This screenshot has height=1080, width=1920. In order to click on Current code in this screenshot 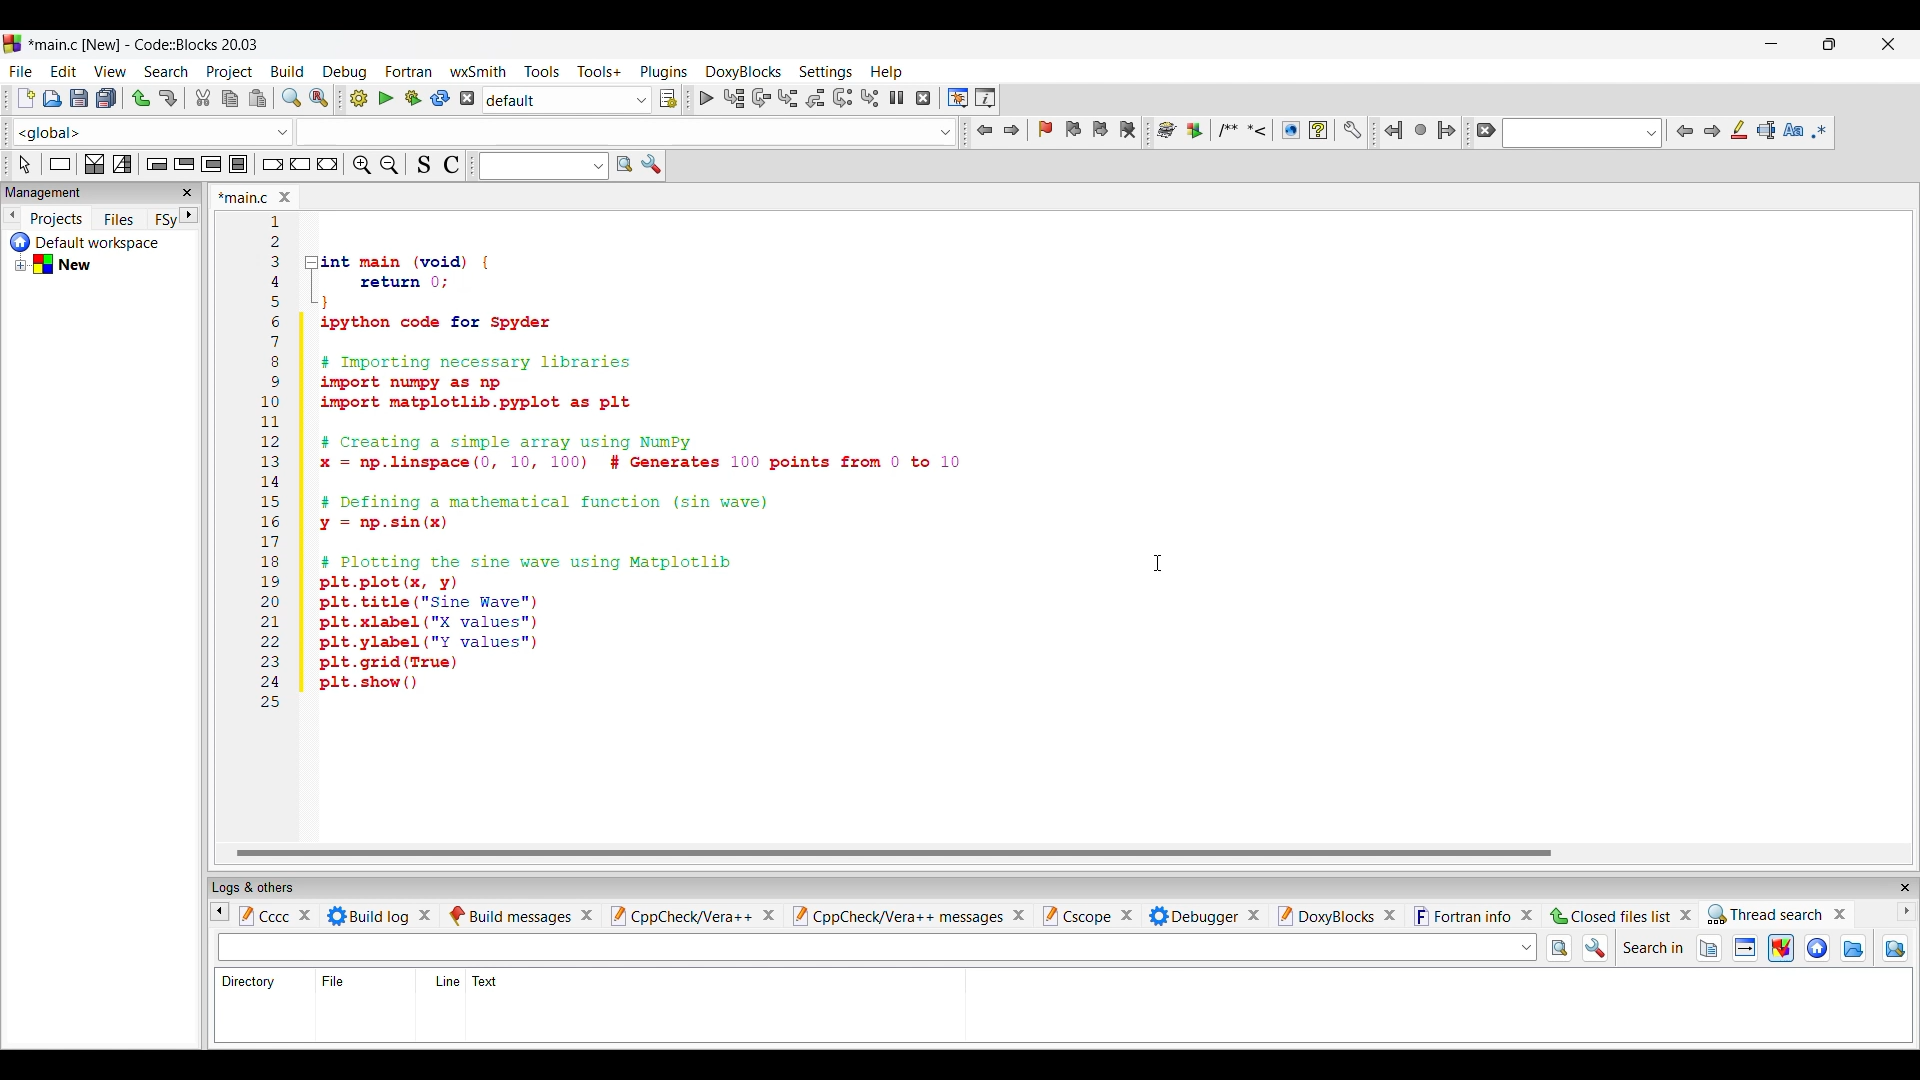, I will do `click(609, 463)`.